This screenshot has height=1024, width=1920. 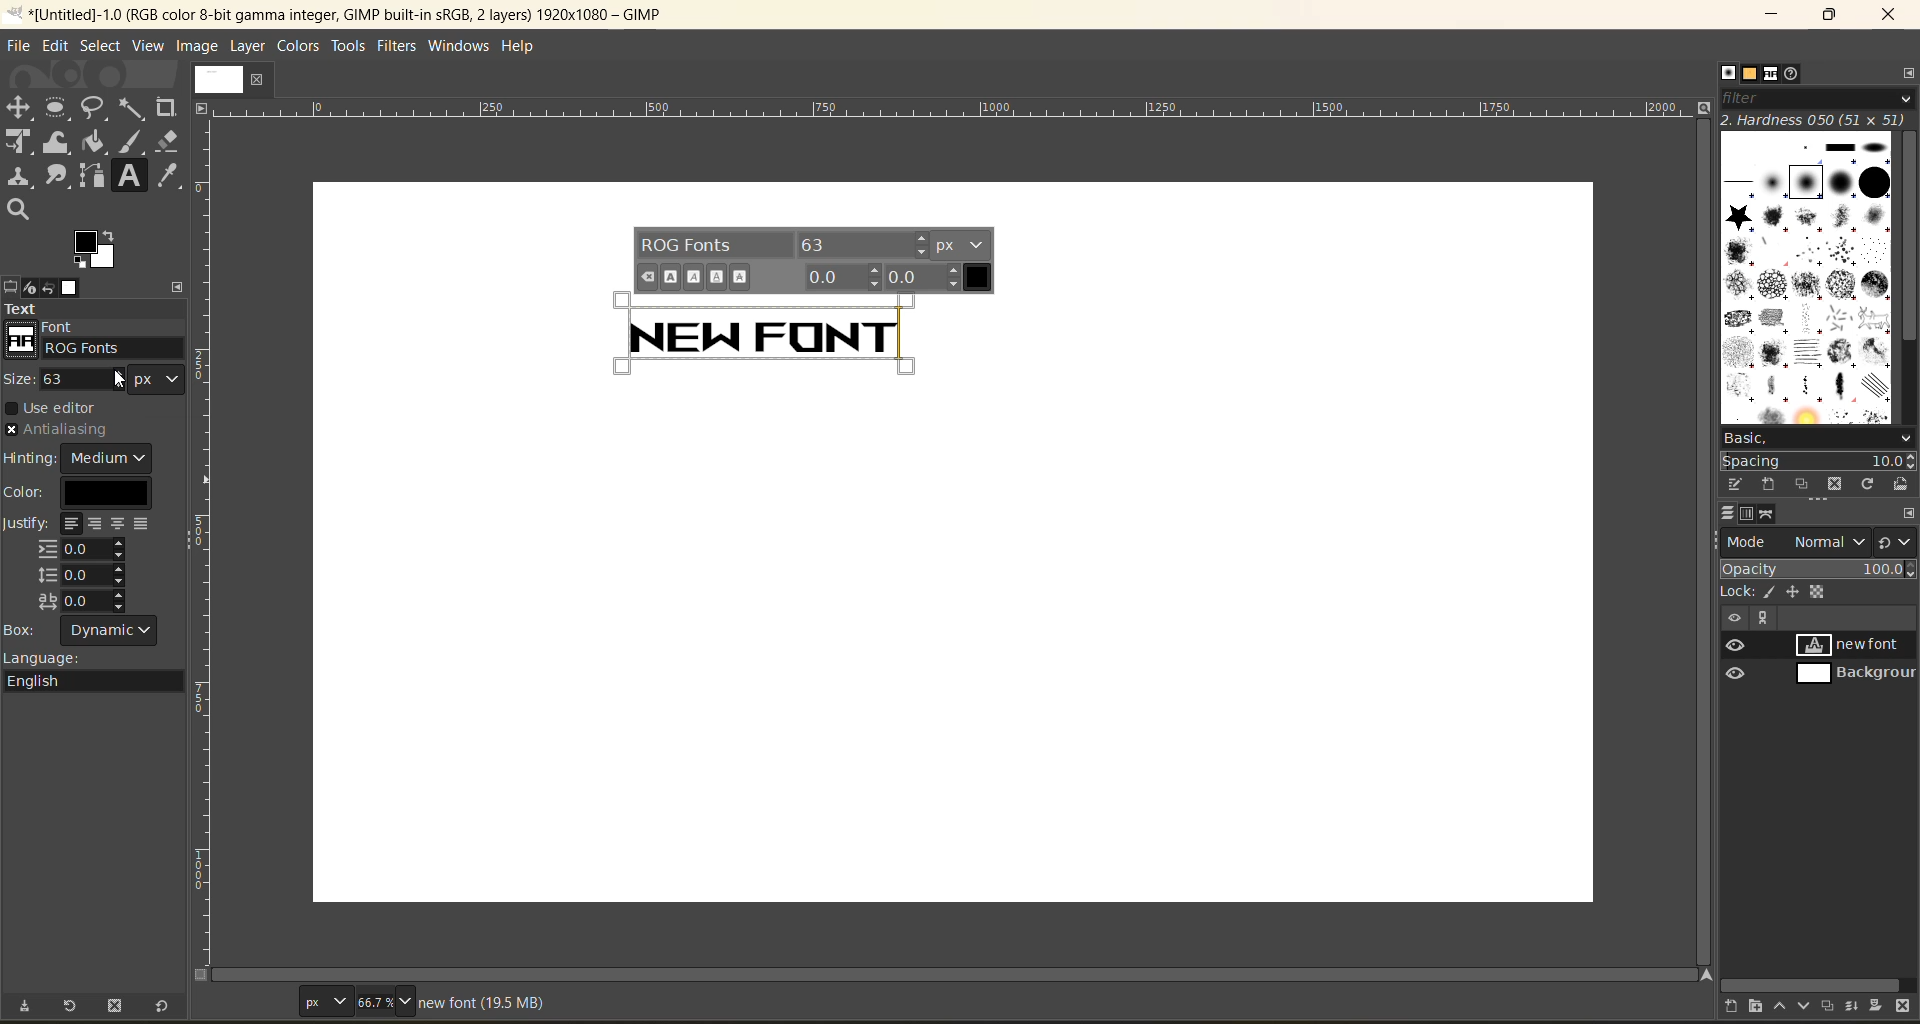 I want to click on metadata, so click(x=487, y=1001).